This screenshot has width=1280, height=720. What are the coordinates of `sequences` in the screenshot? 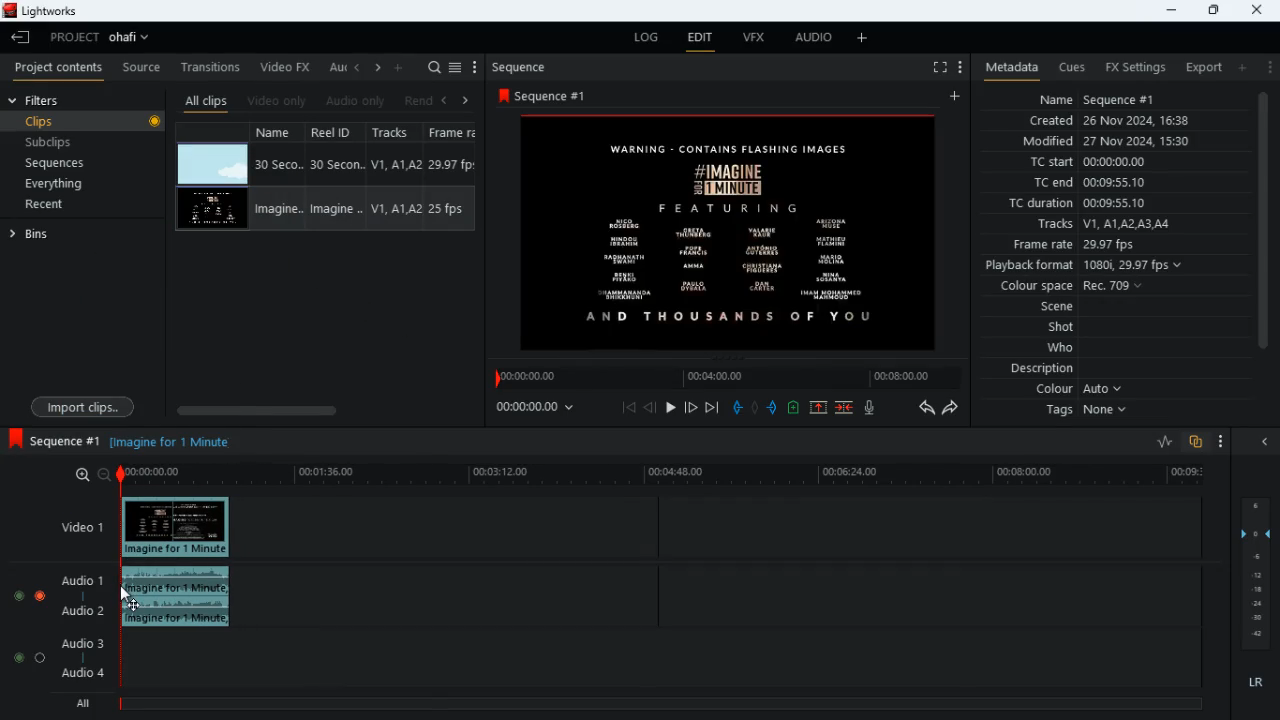 It's located at (57, 163).